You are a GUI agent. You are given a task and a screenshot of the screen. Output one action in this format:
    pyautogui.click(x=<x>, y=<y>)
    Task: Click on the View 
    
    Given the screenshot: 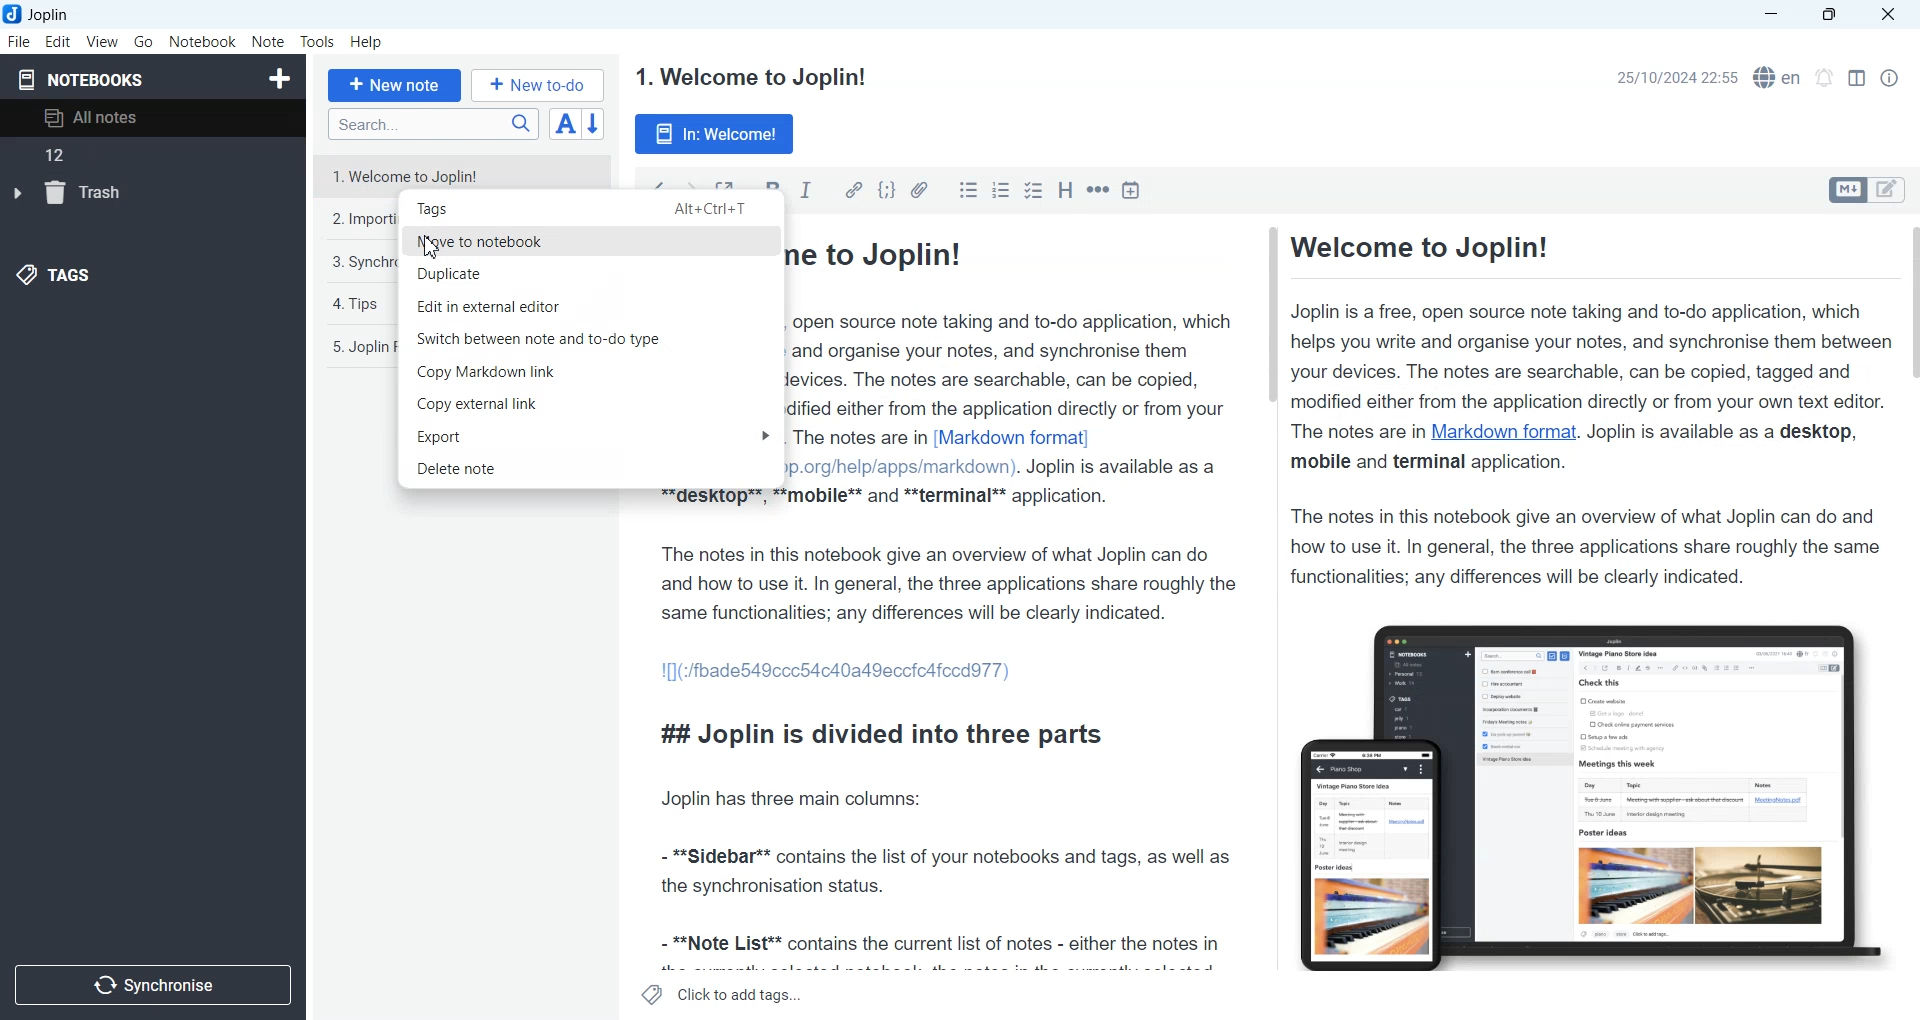 What is the action you would take?
    pyautogui.click(x=102, y=41)
    